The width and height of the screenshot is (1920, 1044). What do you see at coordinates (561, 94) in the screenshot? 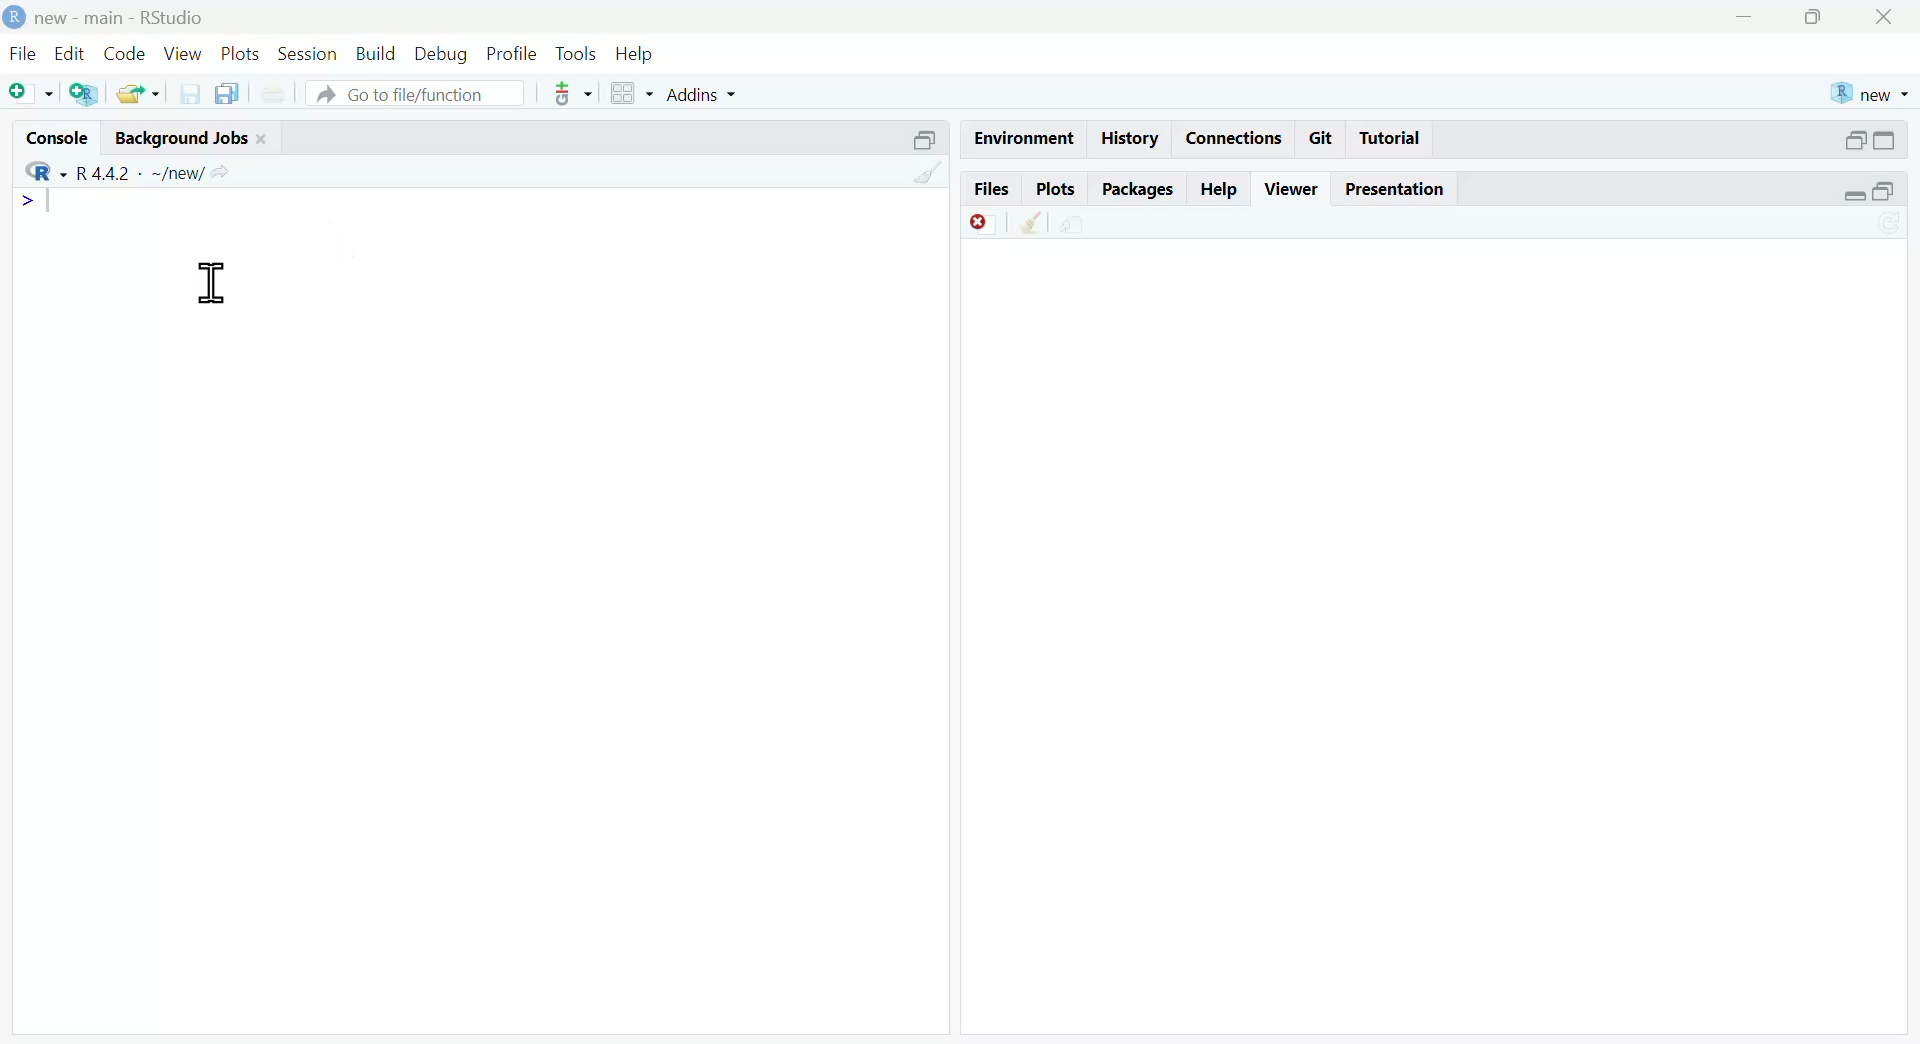
I see `version control` at bounding box center [561, 94].